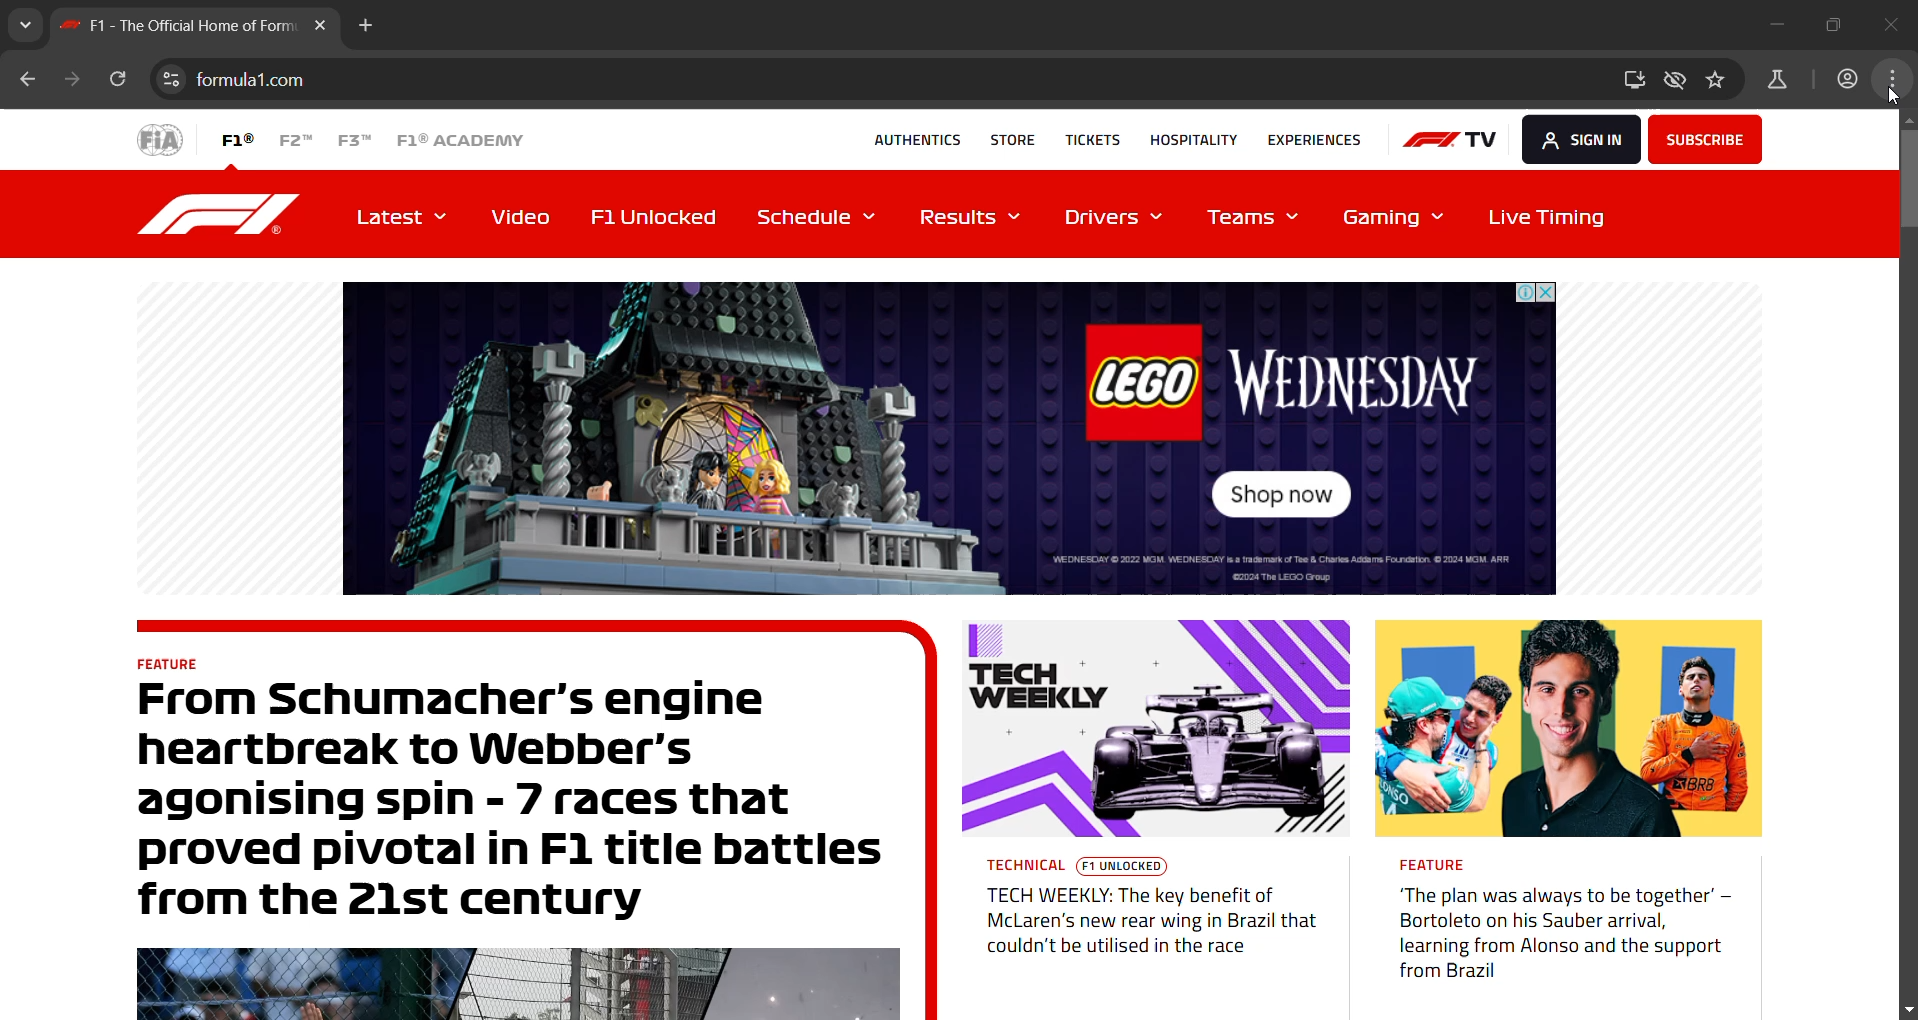  What do you see at coordinates (1012, 138) in the screenshot?
I see `STORE` at bounding box center [1012, 138].